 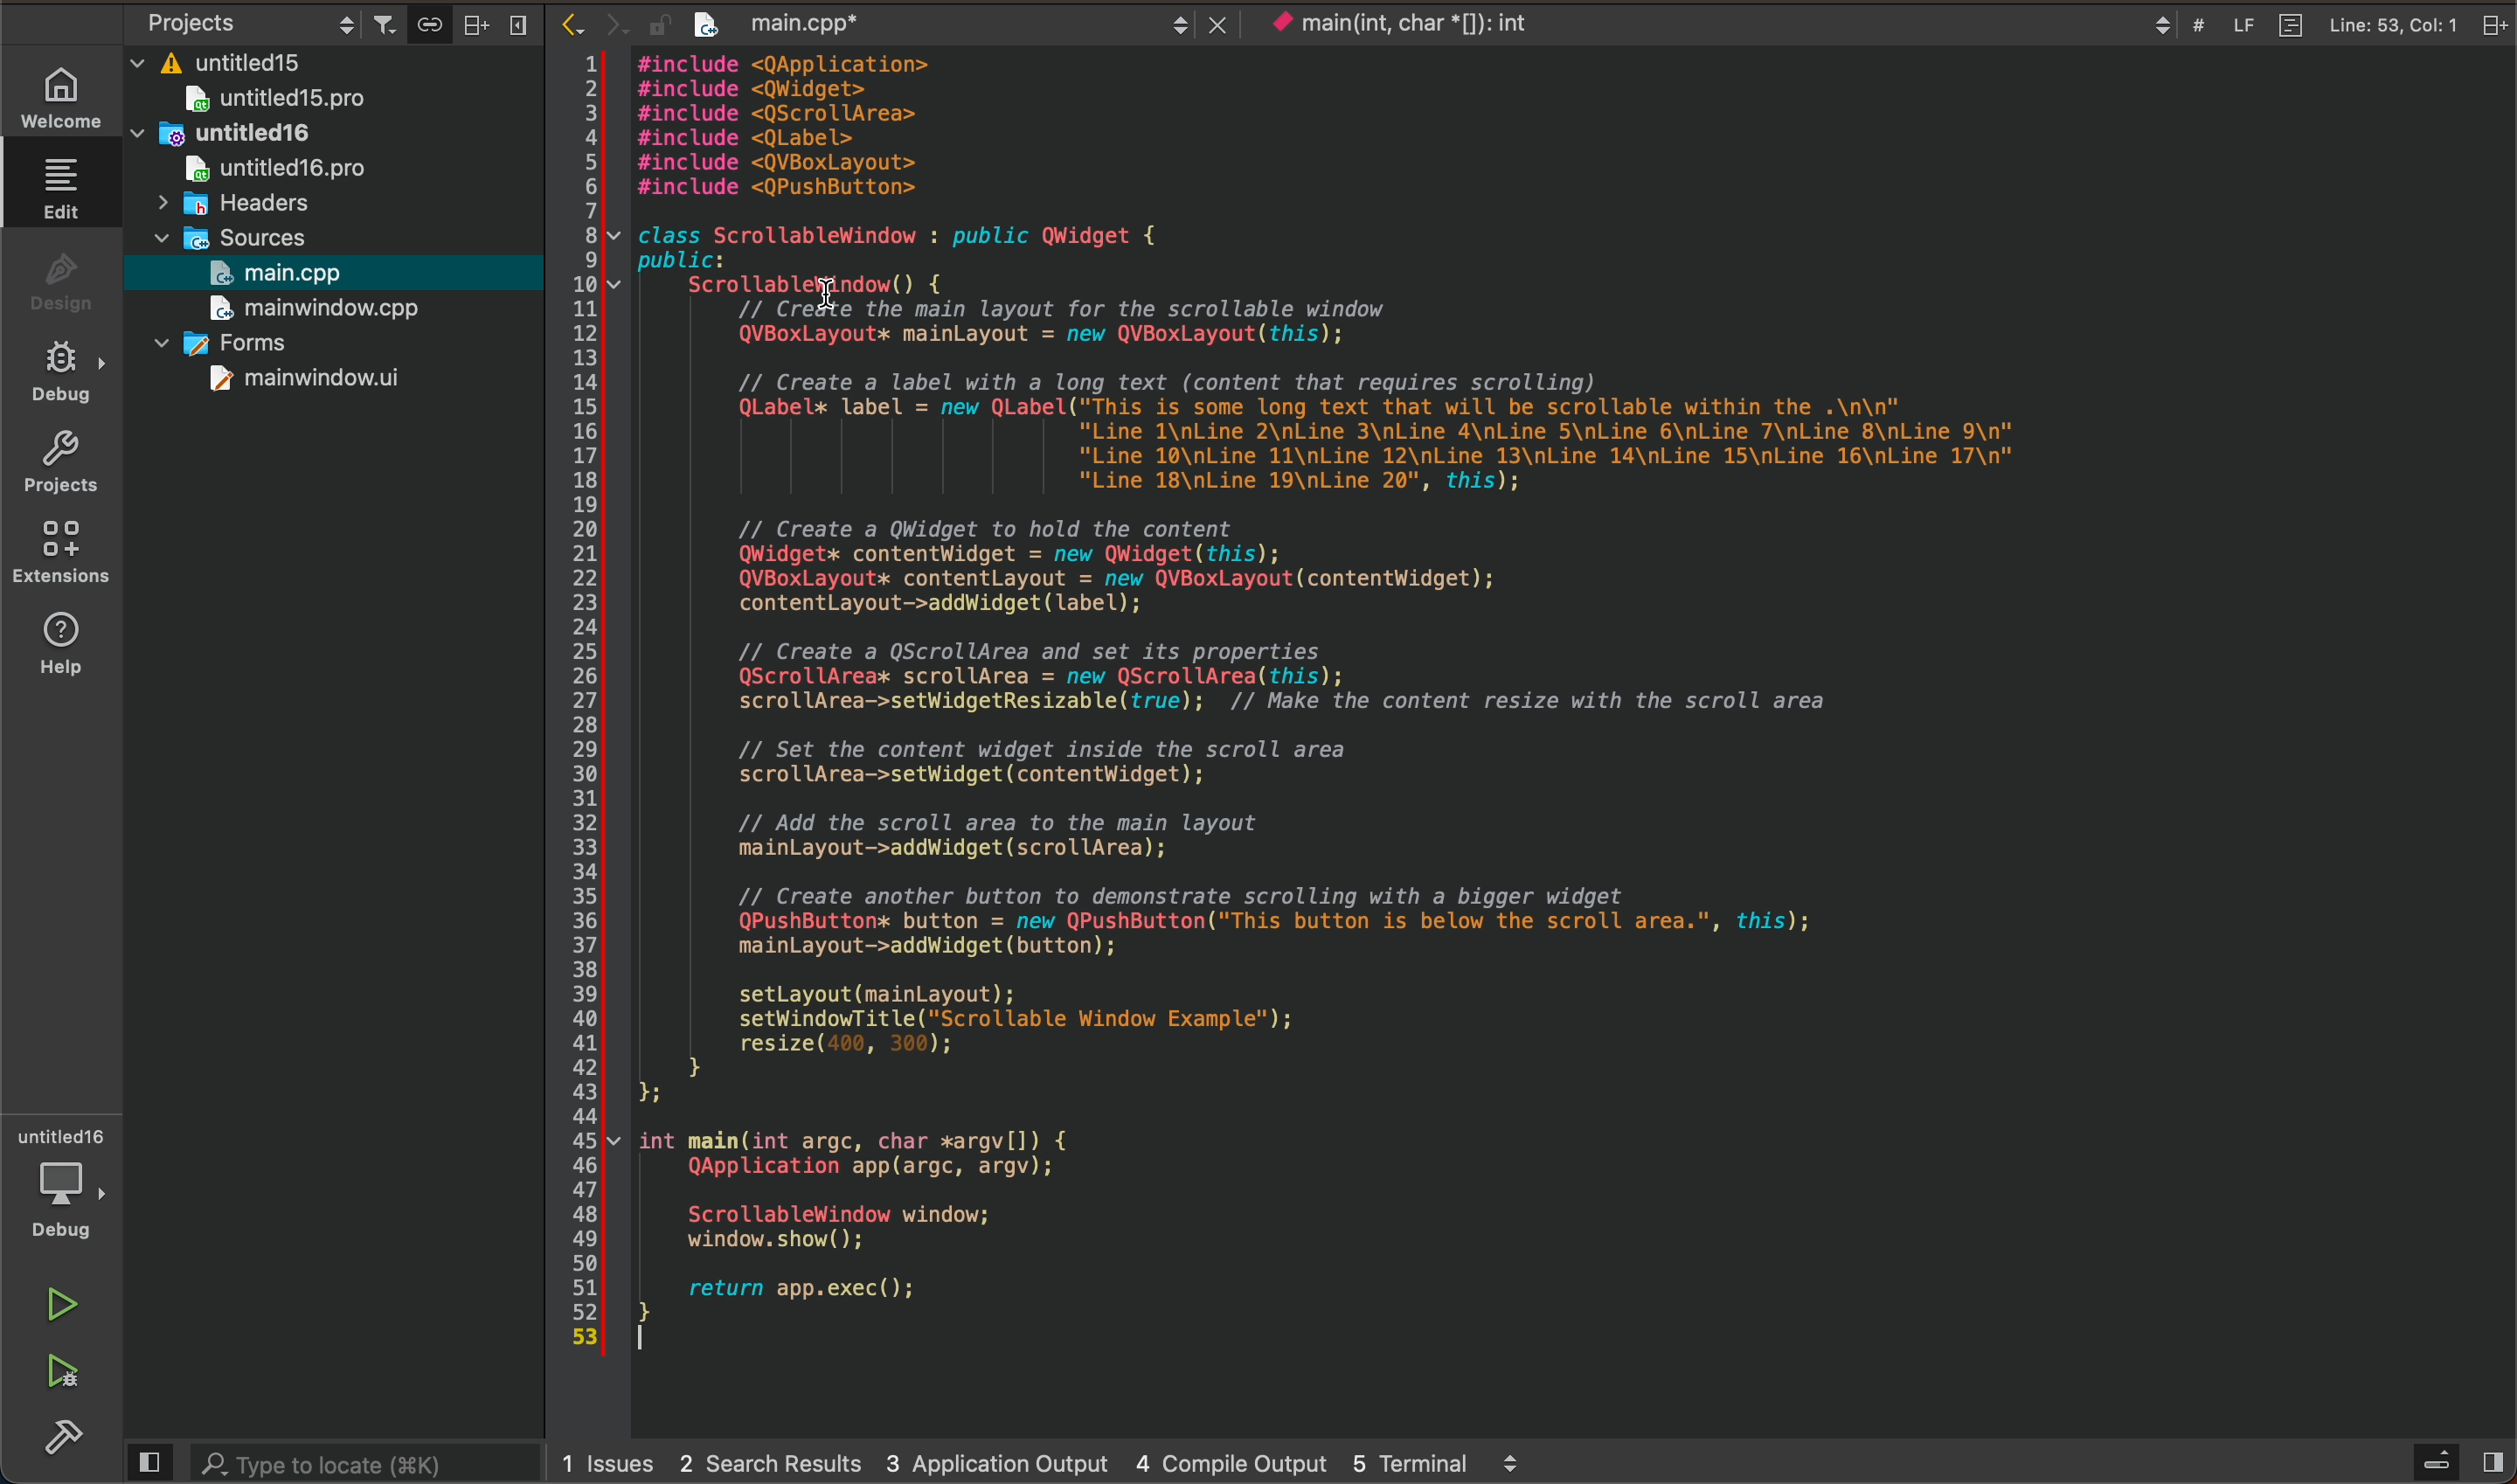 What do you see at coordinates (51, 1369) in the screenshot?
I see `run and debug` at bounding box center [51, 1369].